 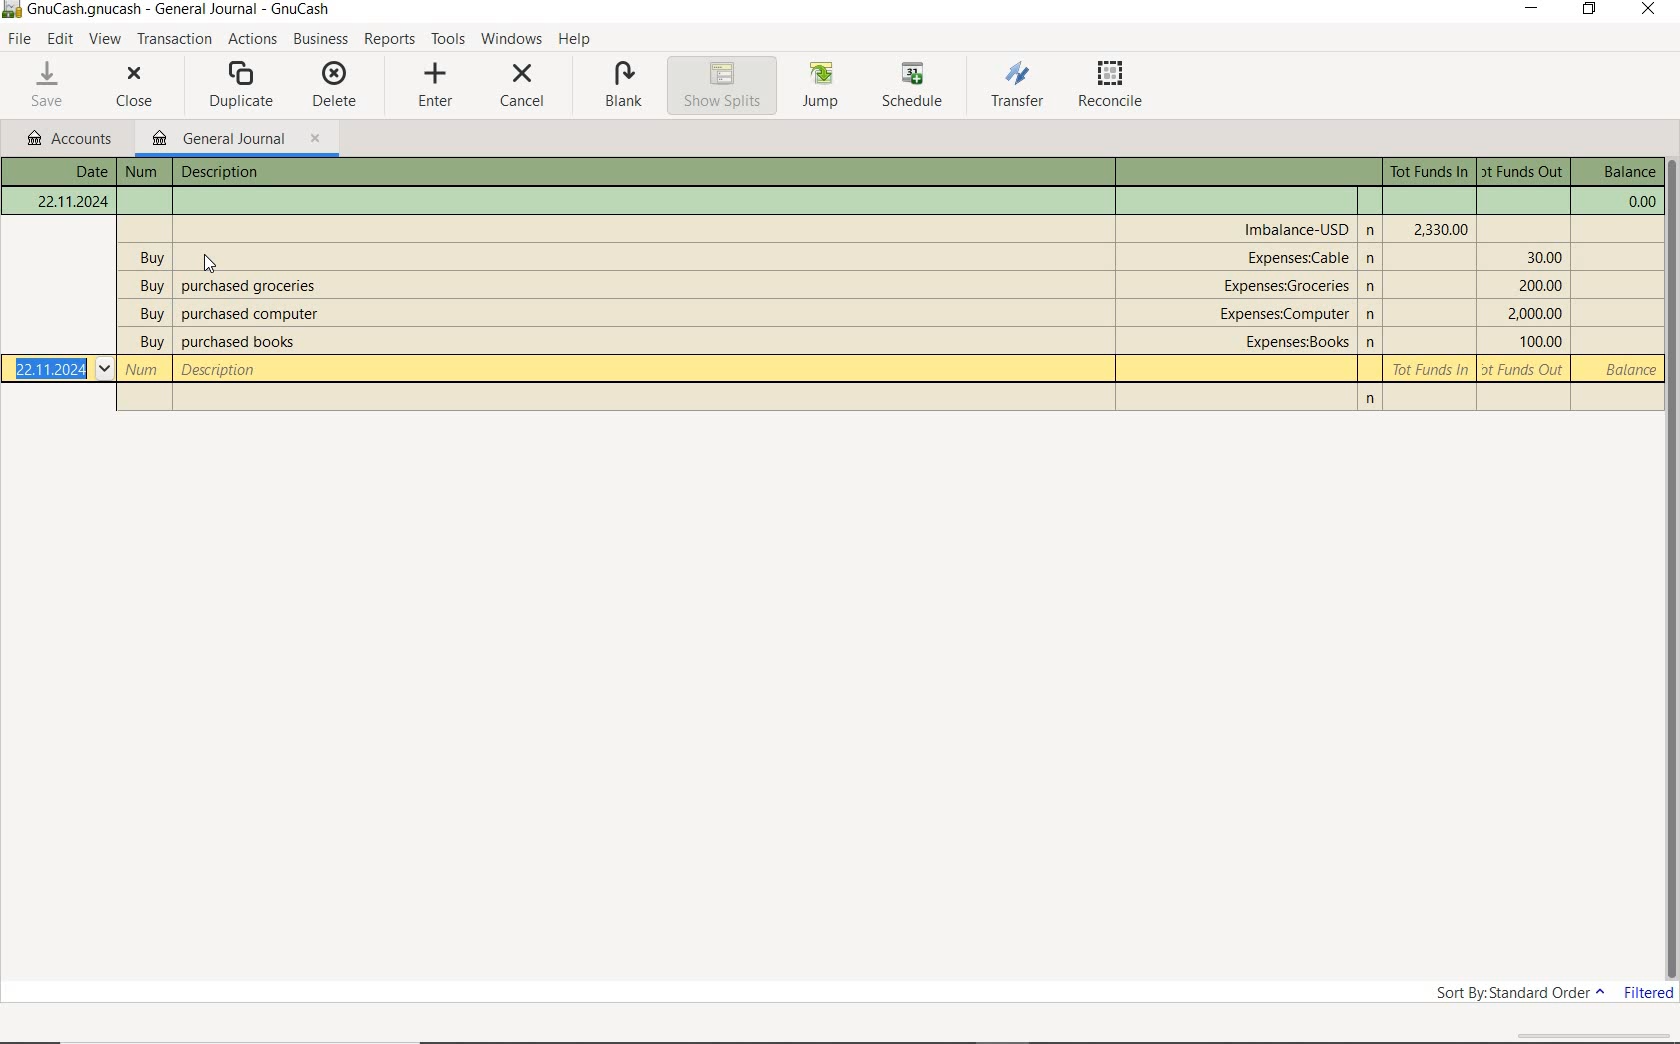 I want to click on cancel, so click(x=522, y=89).